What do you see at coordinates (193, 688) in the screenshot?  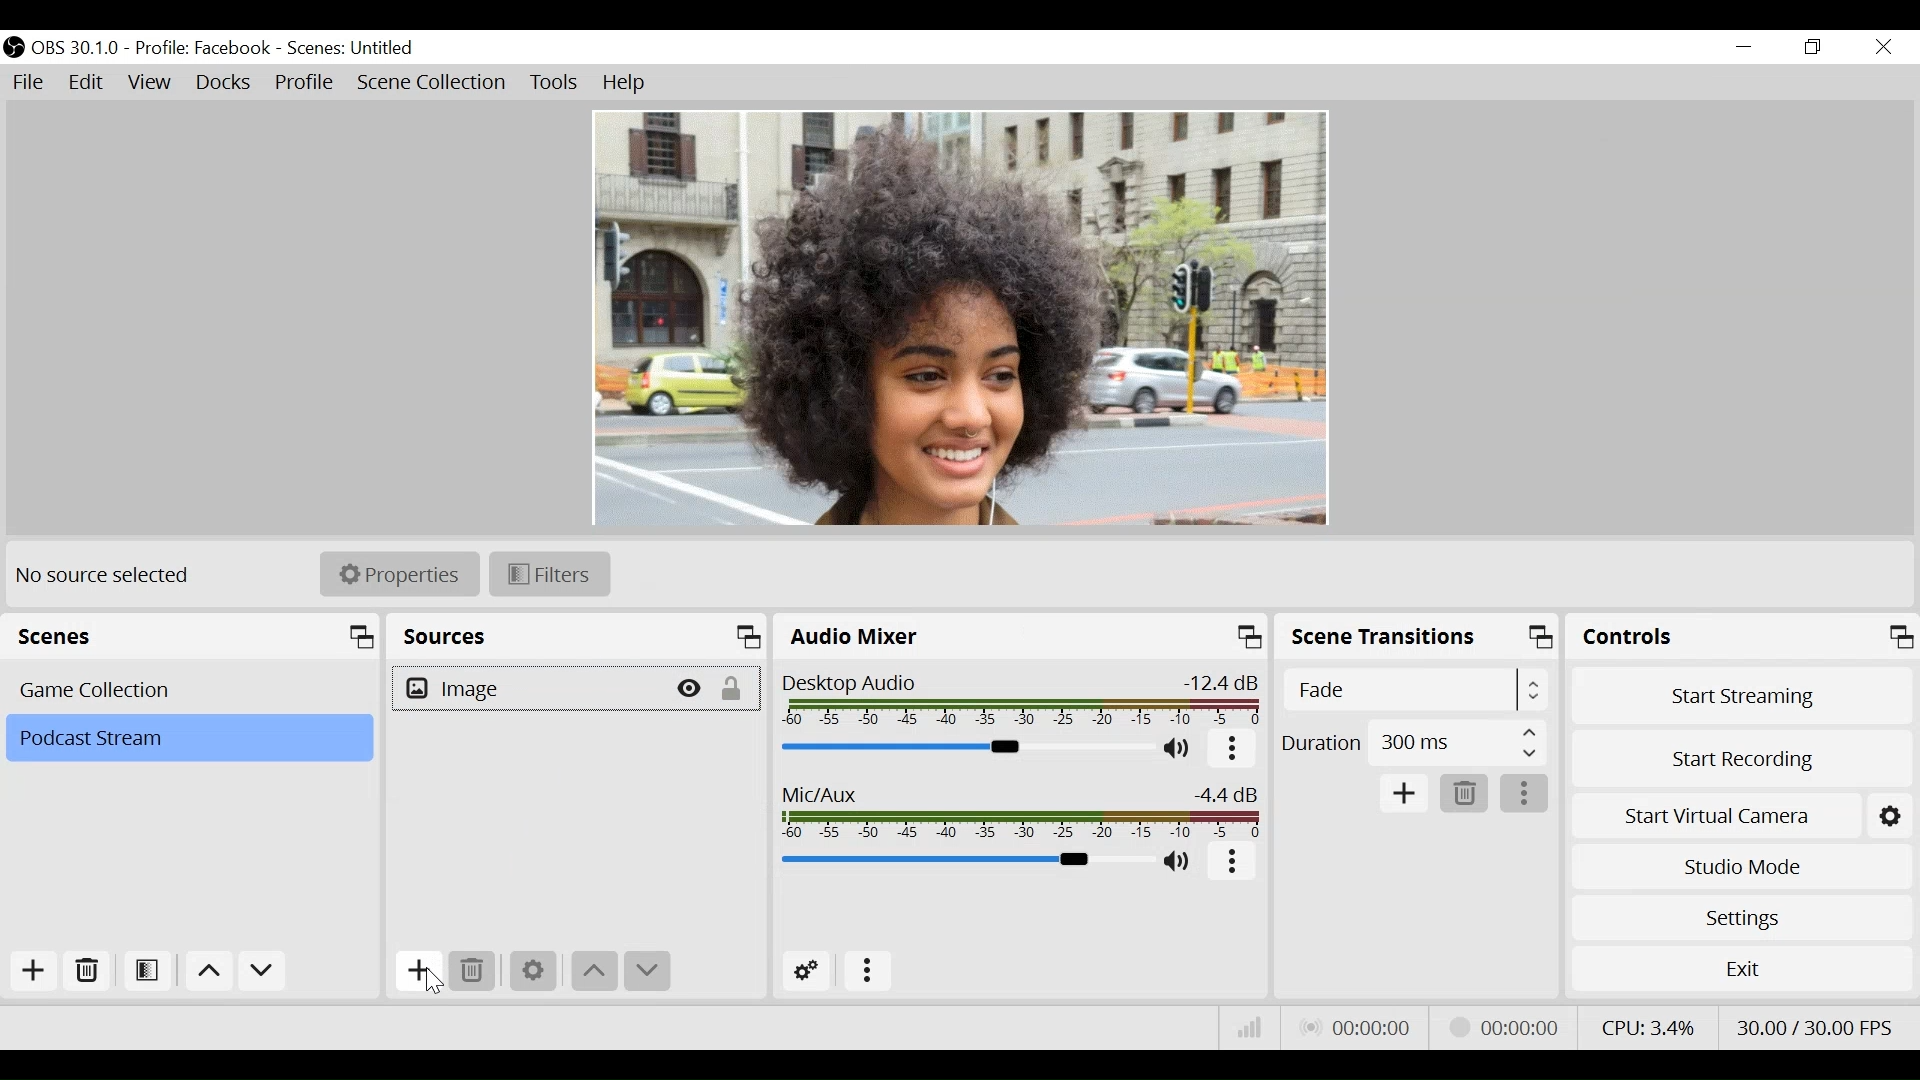 I see `Scene` at bounding box center [193, 688].